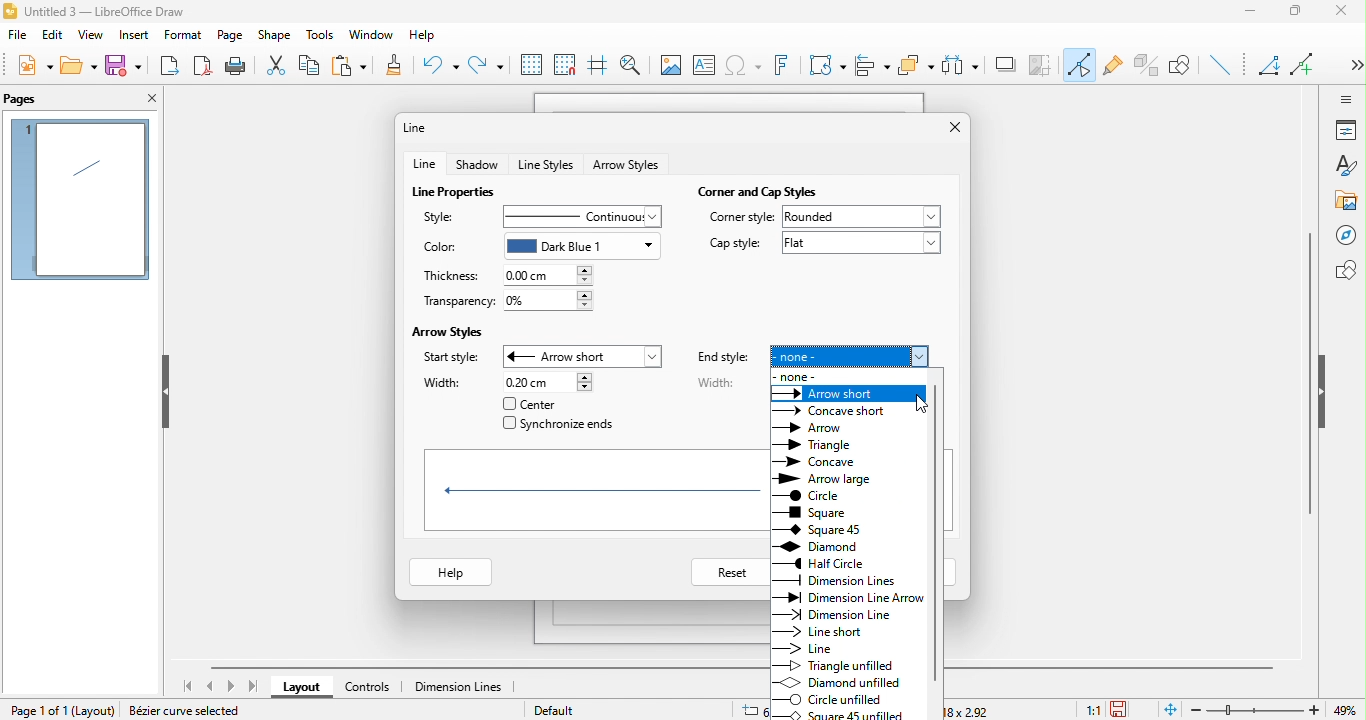  Describe the element at coordinates (728, 357) in the screenshot. I see `end style` at that location.